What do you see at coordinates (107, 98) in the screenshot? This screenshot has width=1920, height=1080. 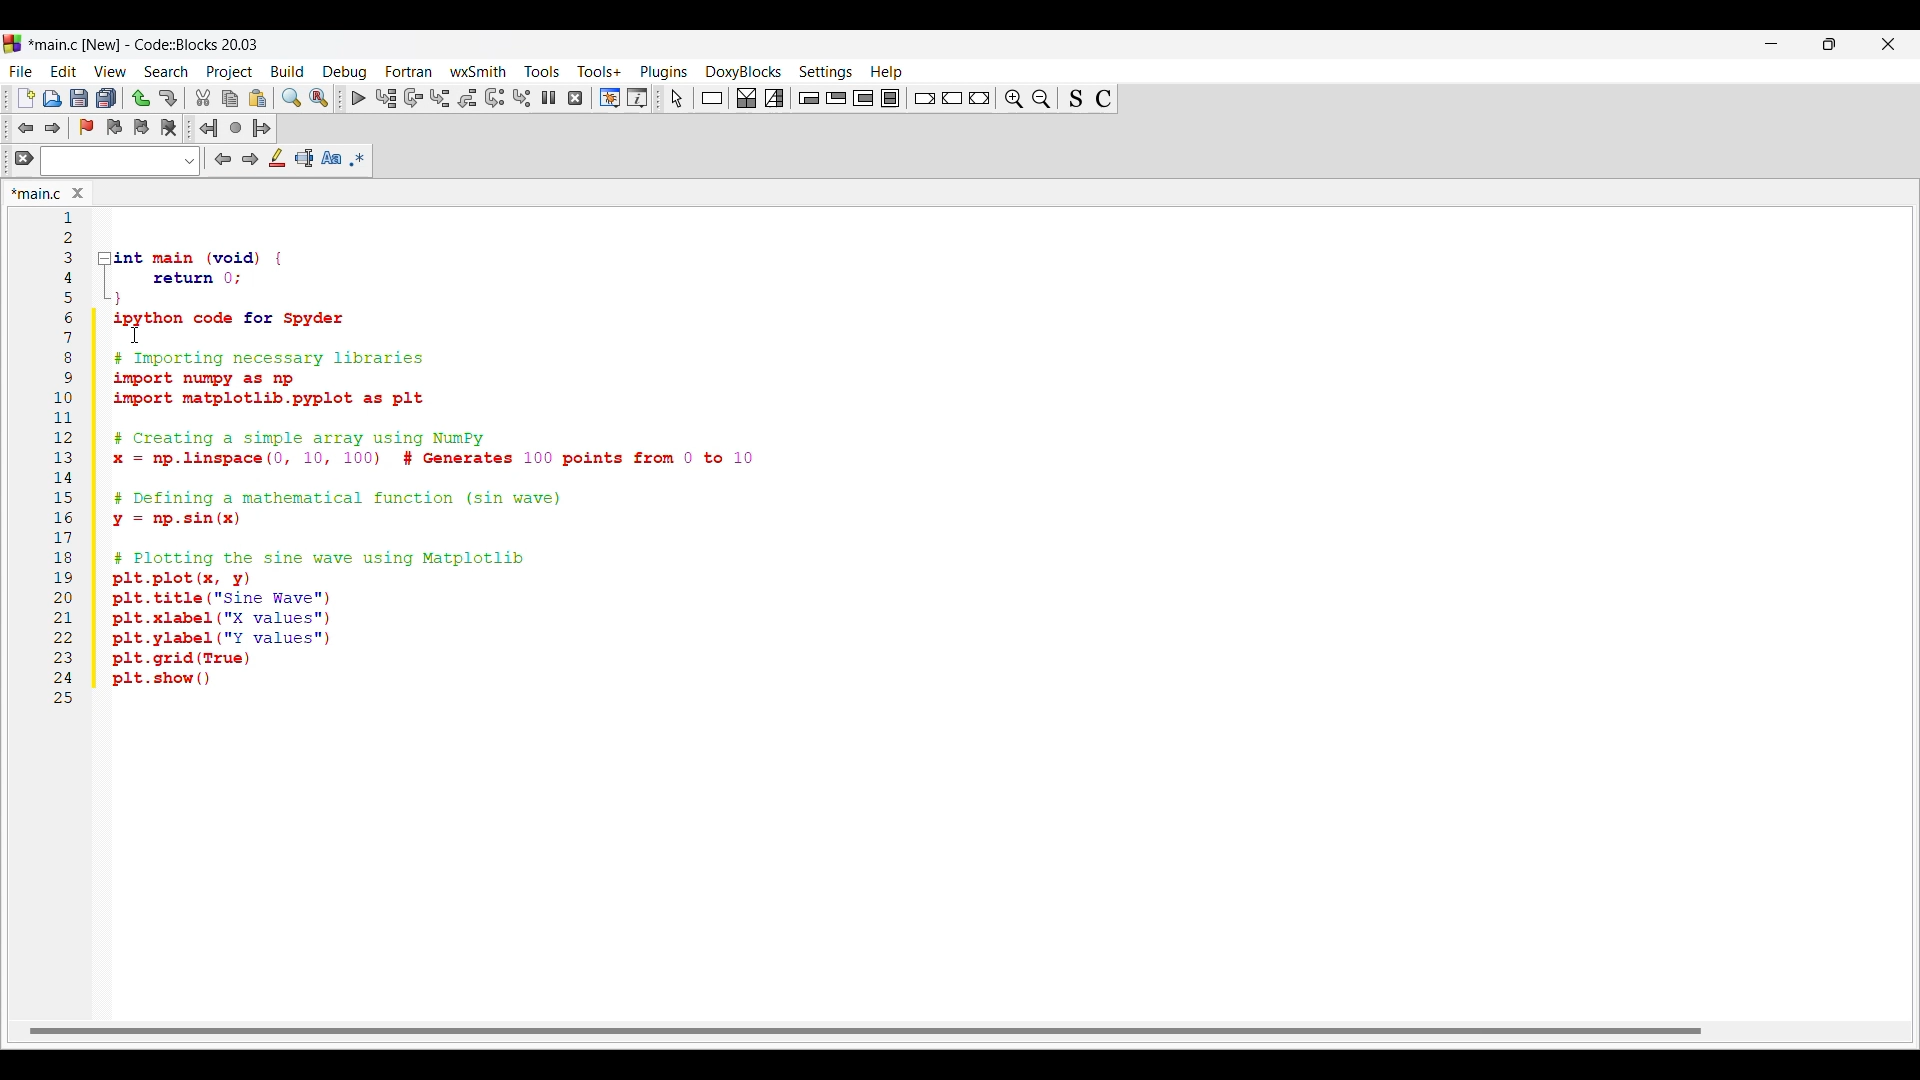 I see `Save everything` at bounding box center [107, 98].